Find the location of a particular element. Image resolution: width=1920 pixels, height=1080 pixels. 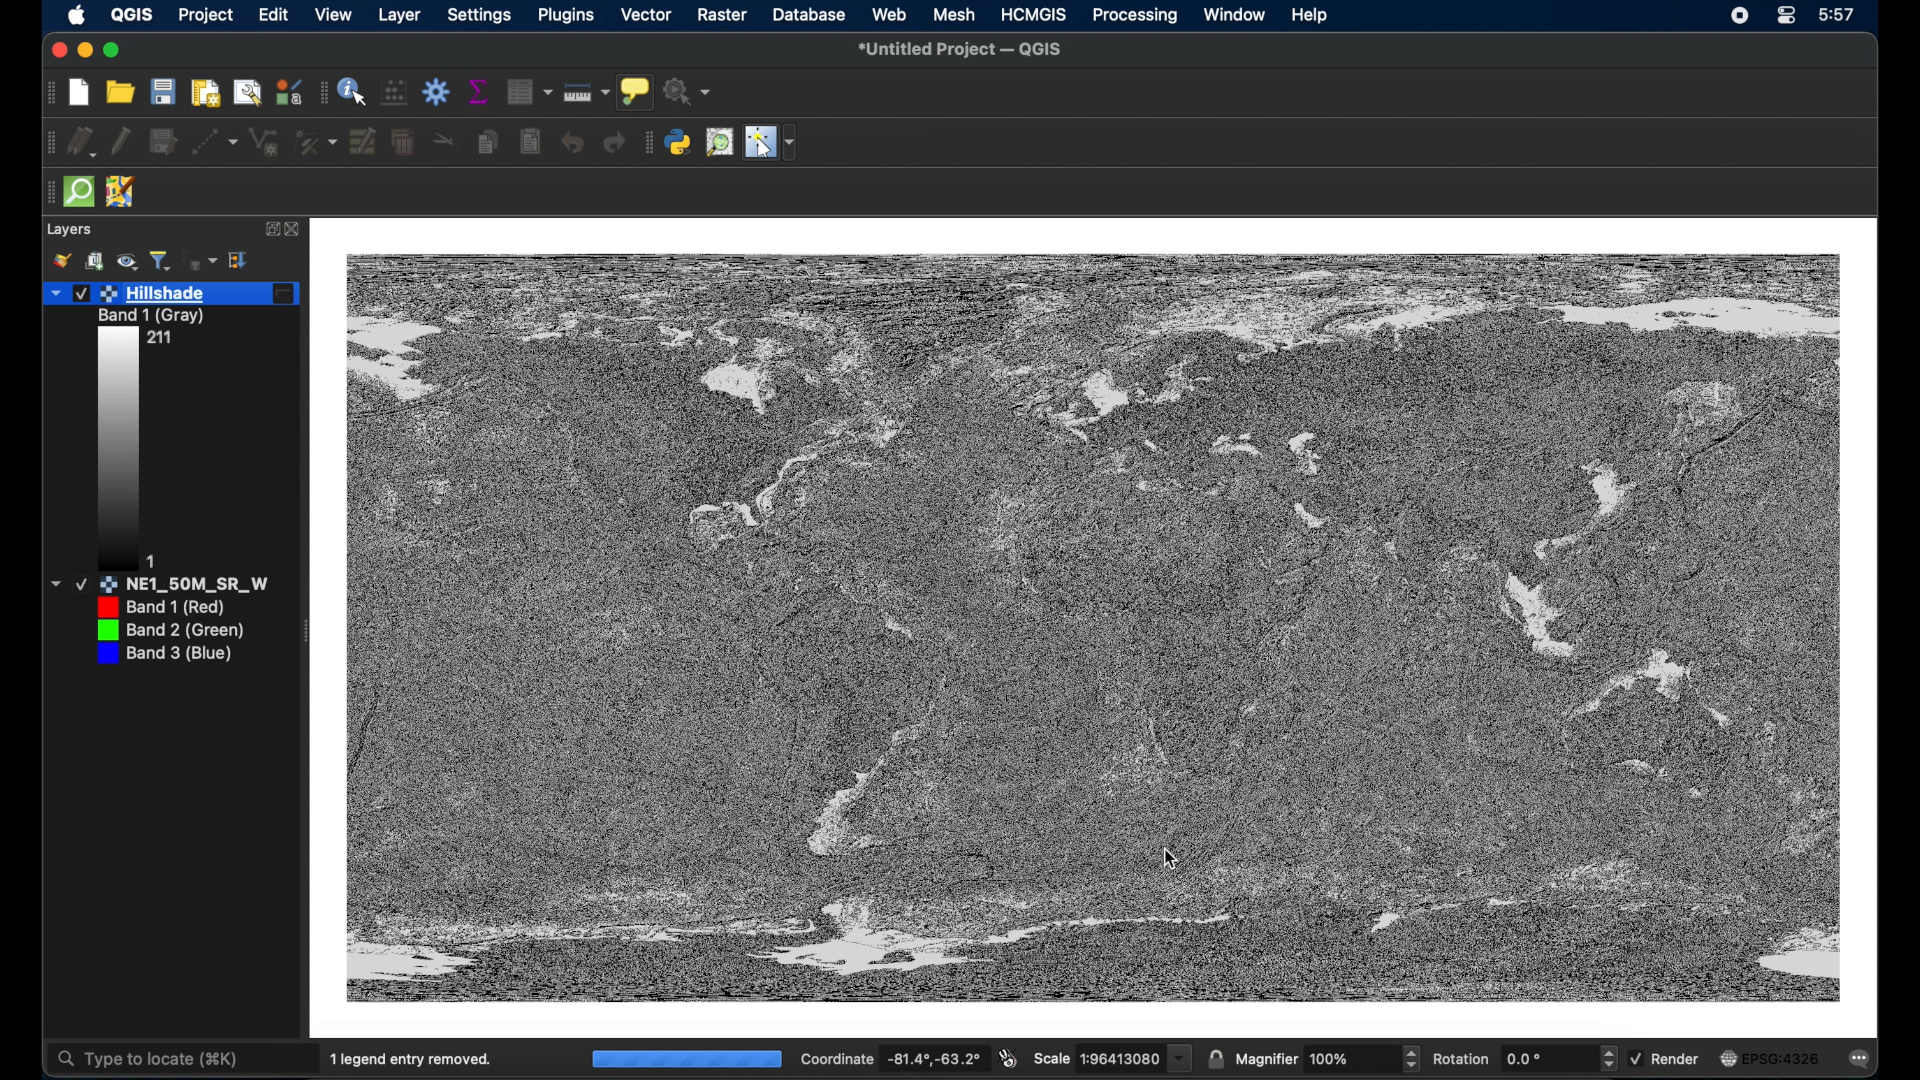

filter legend is located at coordinates (161, 260).